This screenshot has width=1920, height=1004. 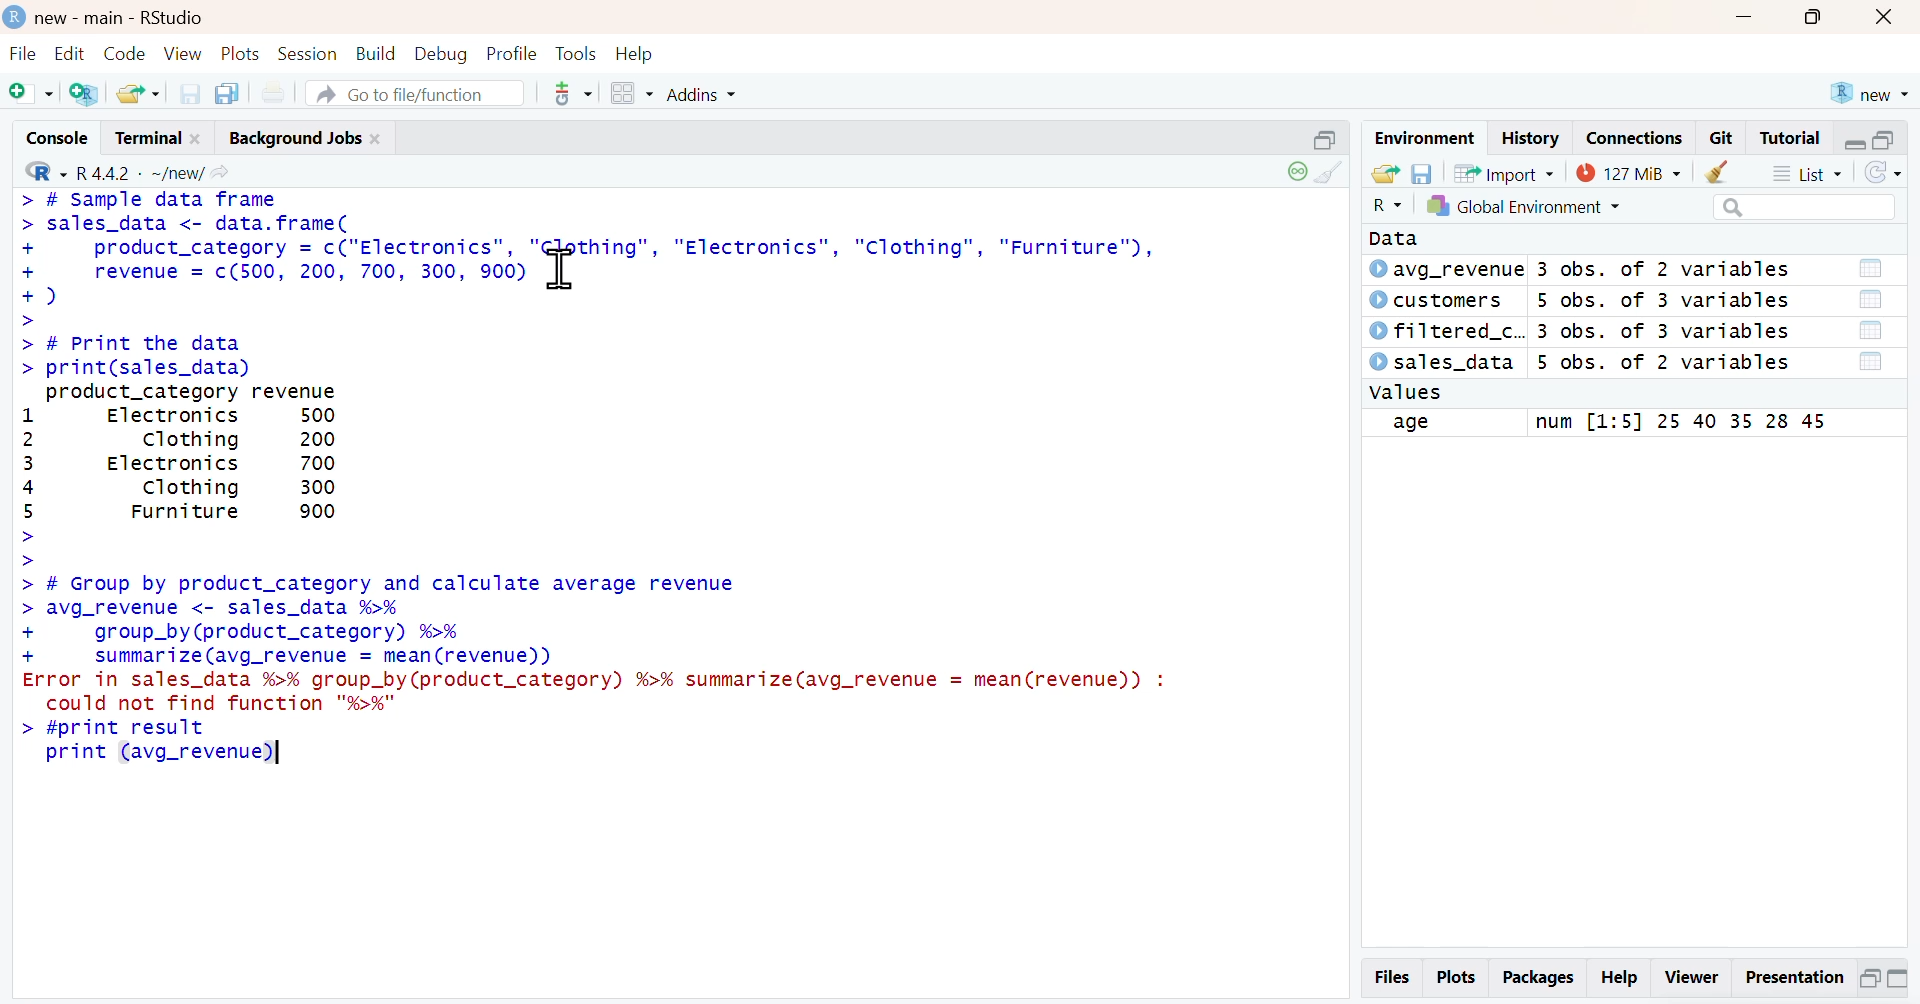 I want to click on Background Jobs, so click(x=304, y=137).